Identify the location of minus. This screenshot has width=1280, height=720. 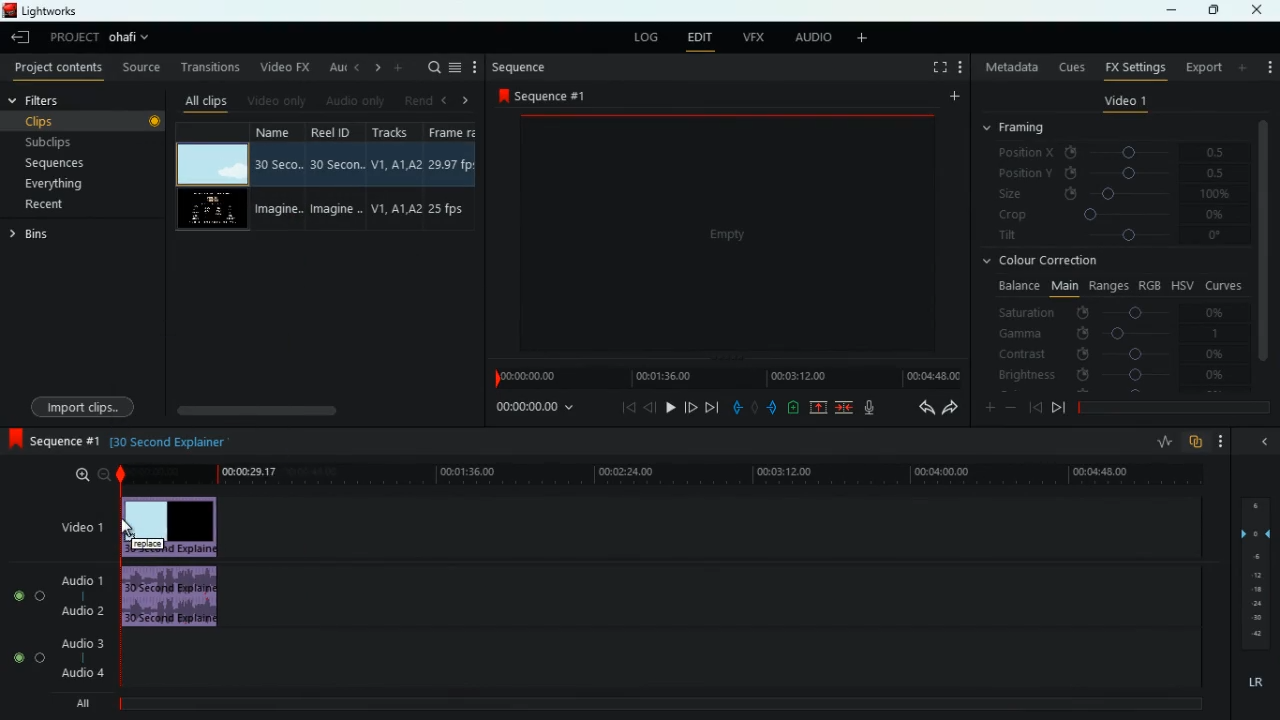
(1011, 407).